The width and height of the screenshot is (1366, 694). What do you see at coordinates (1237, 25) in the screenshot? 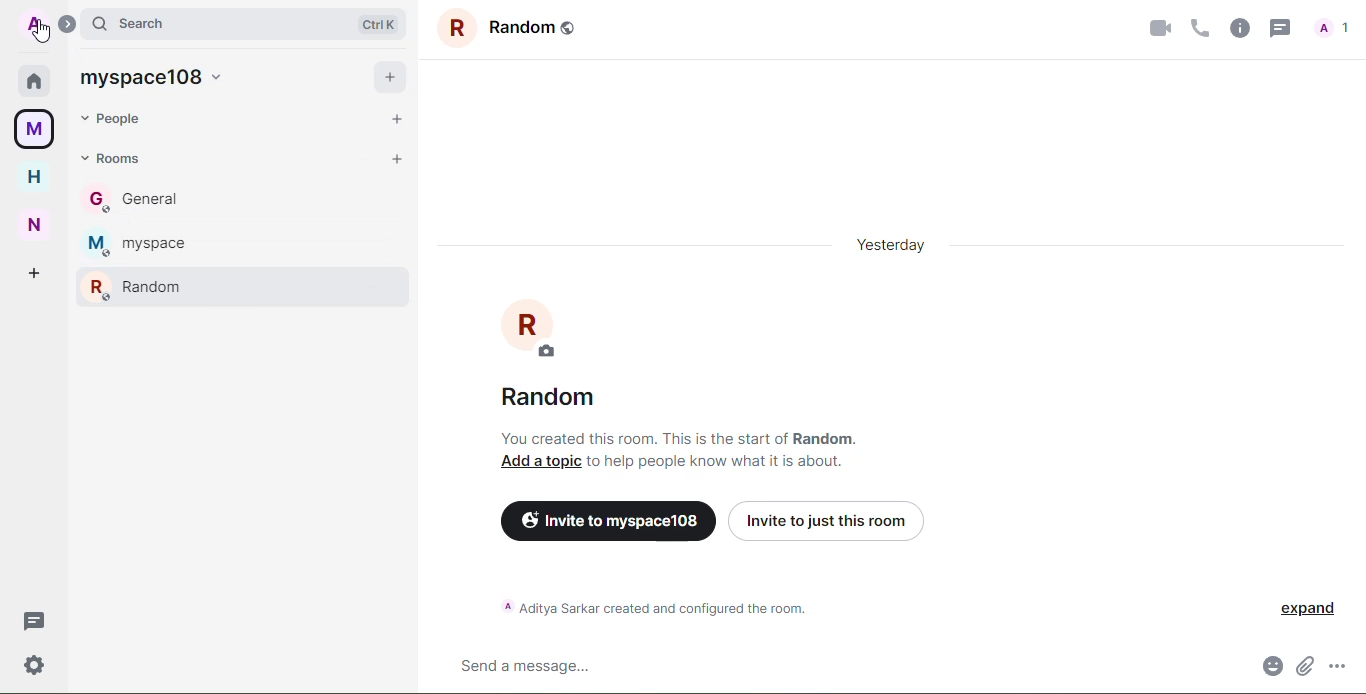
I see `info` at bounding box center [1237, 25].